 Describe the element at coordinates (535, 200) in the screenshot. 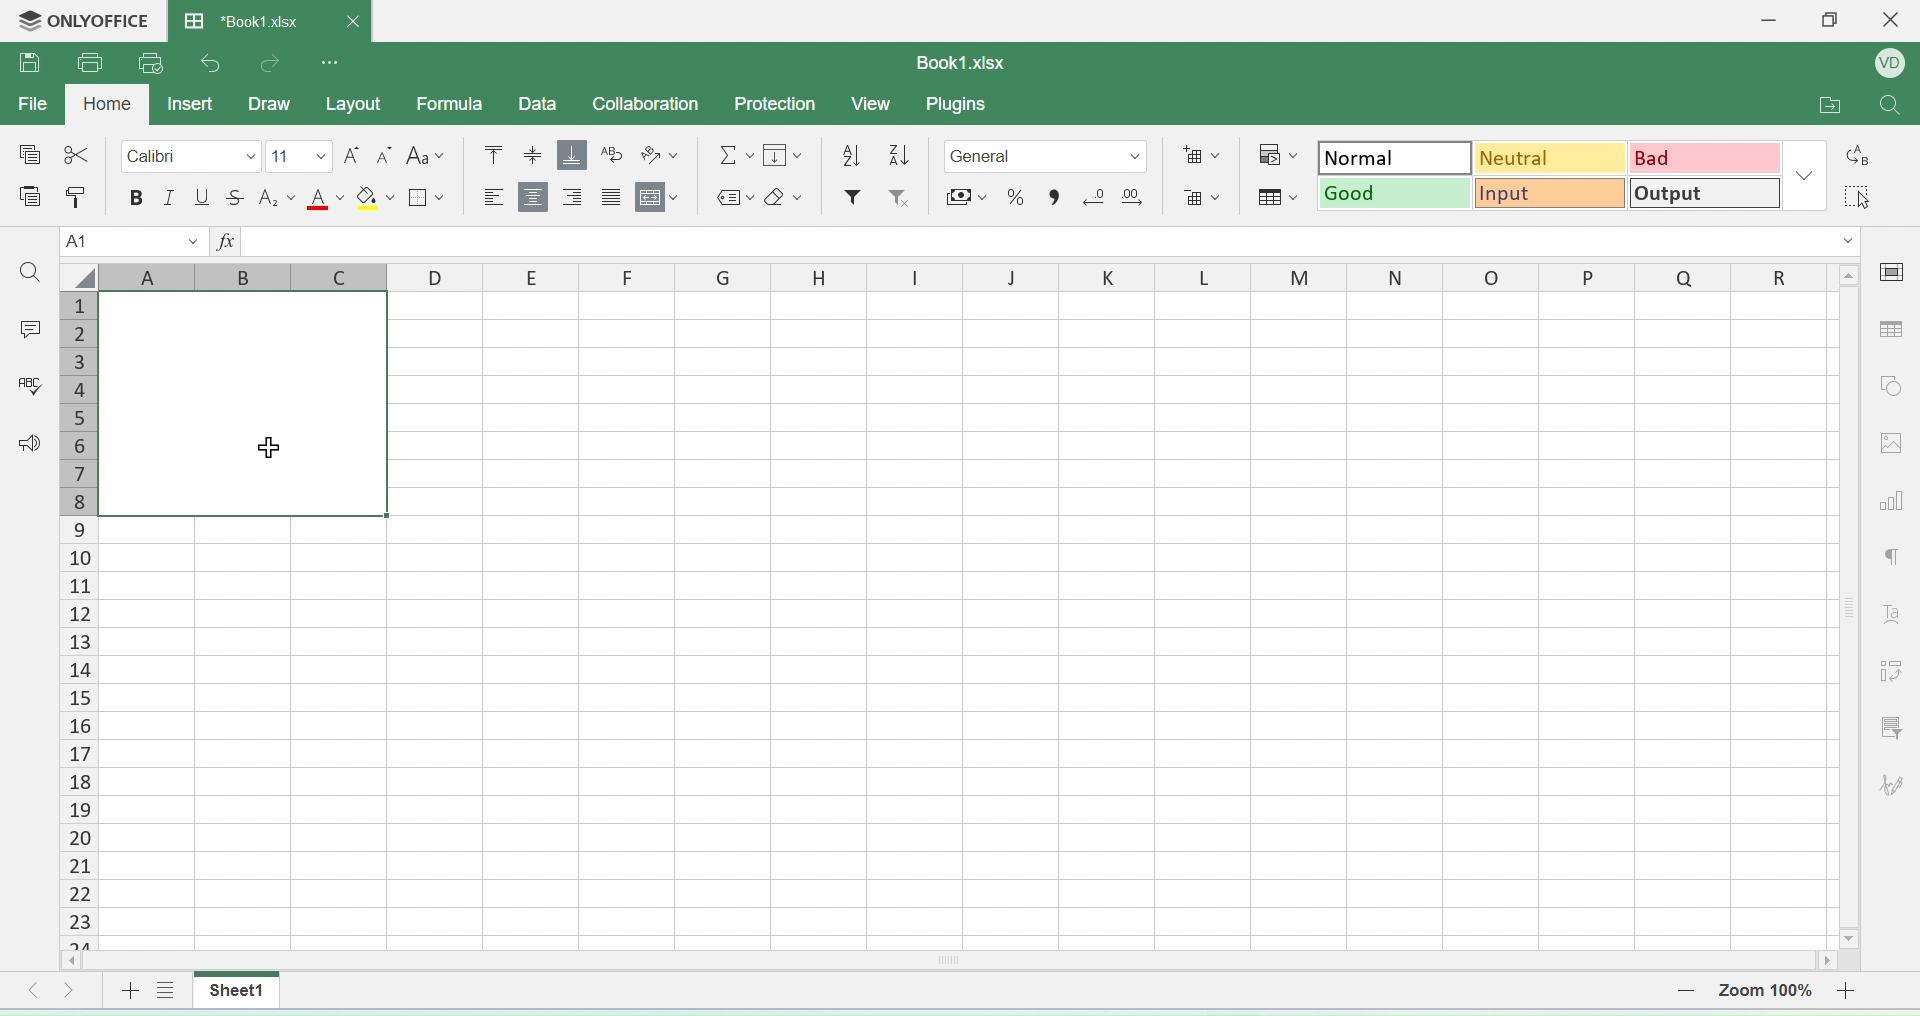

I see `align center` at that location.